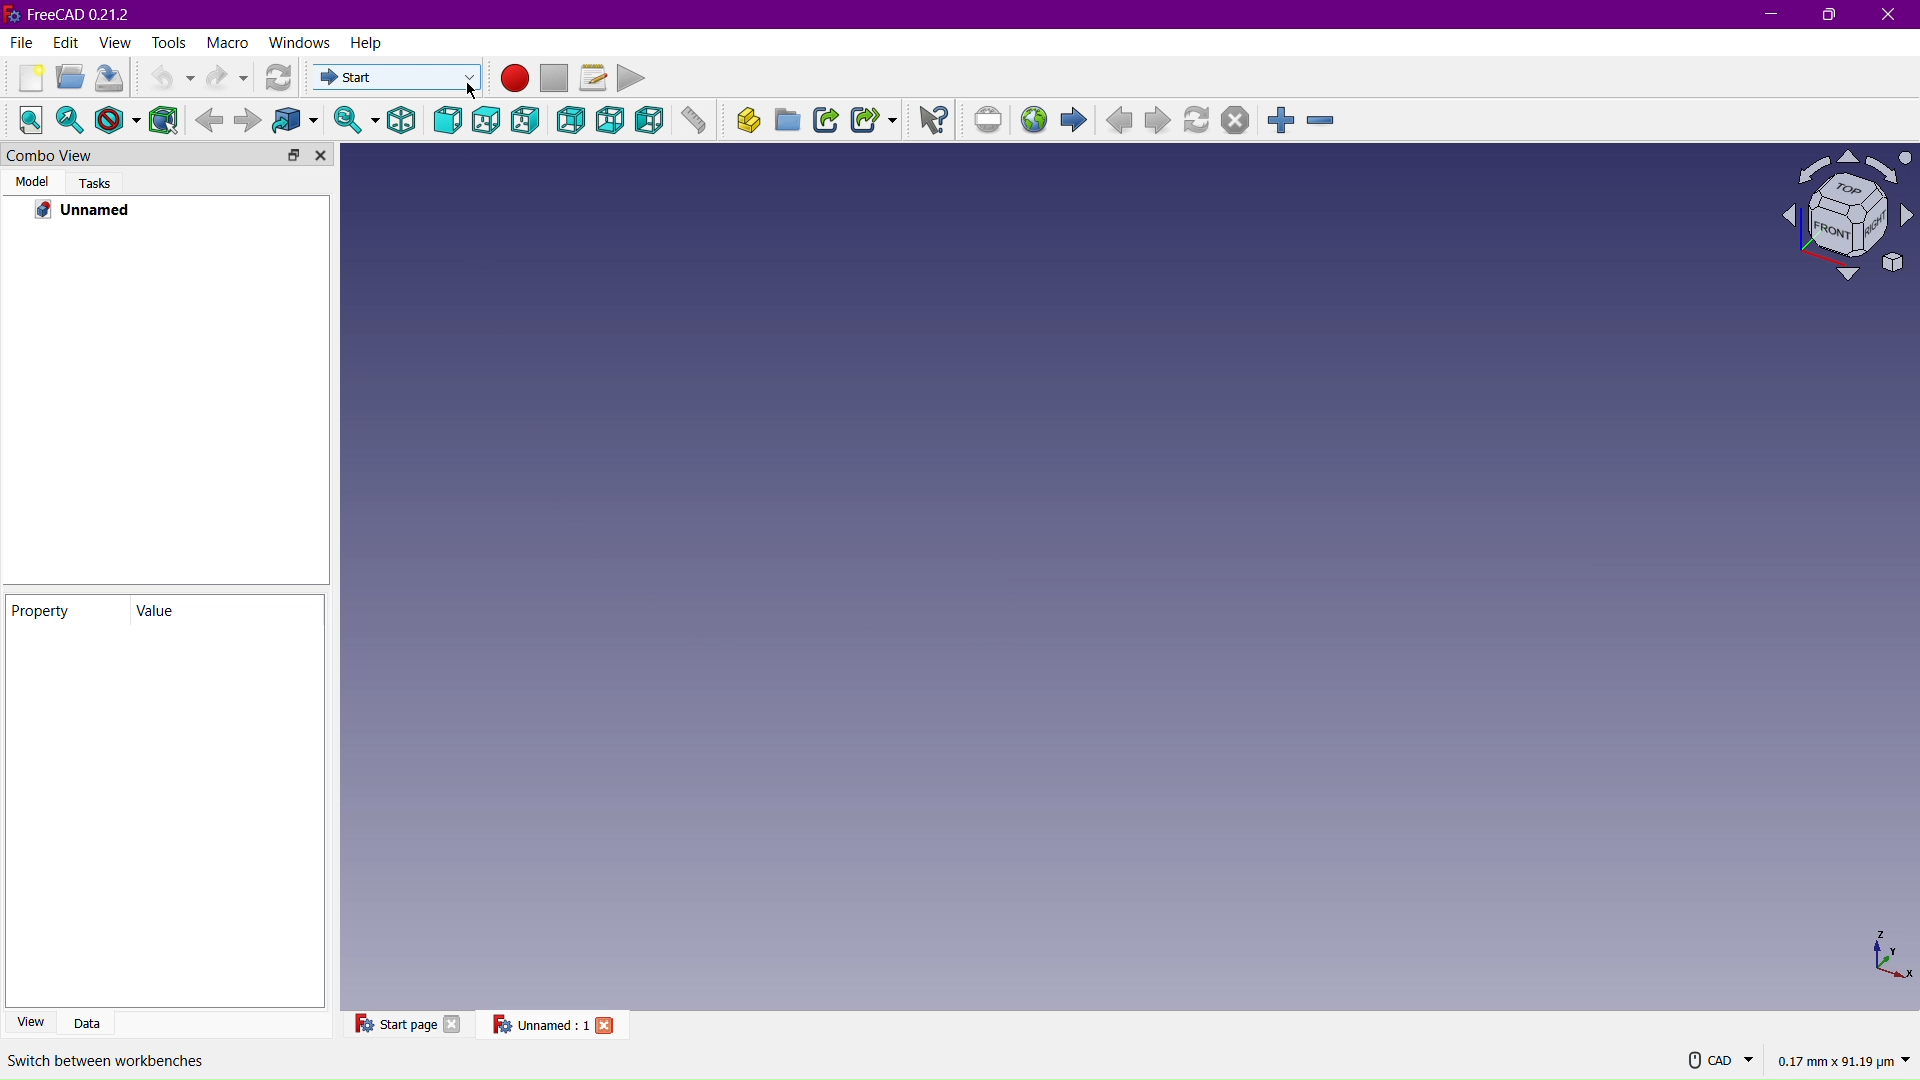 The image size is (1920, 1080). What do you see at coordinates (165, 119) in the screenshot?
I see `Bounding Box` at bounding box center [165, 119].